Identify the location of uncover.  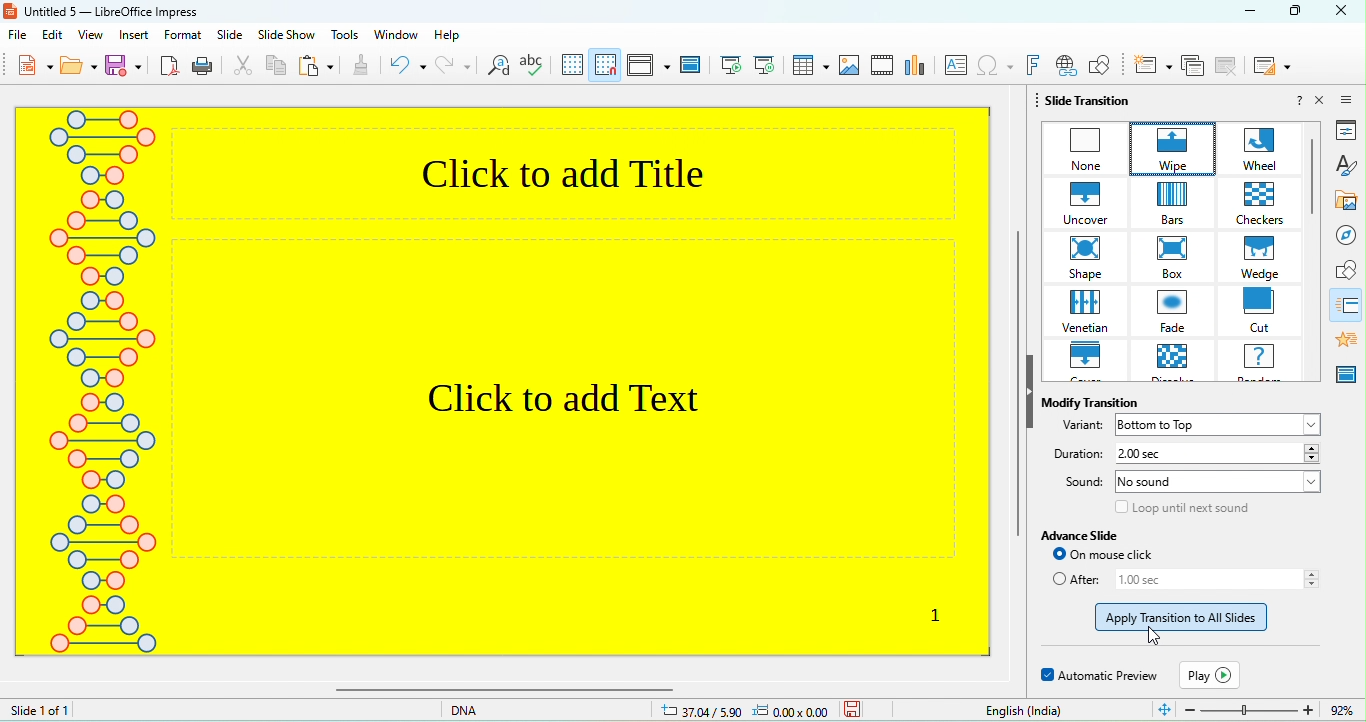
(1083, 201).